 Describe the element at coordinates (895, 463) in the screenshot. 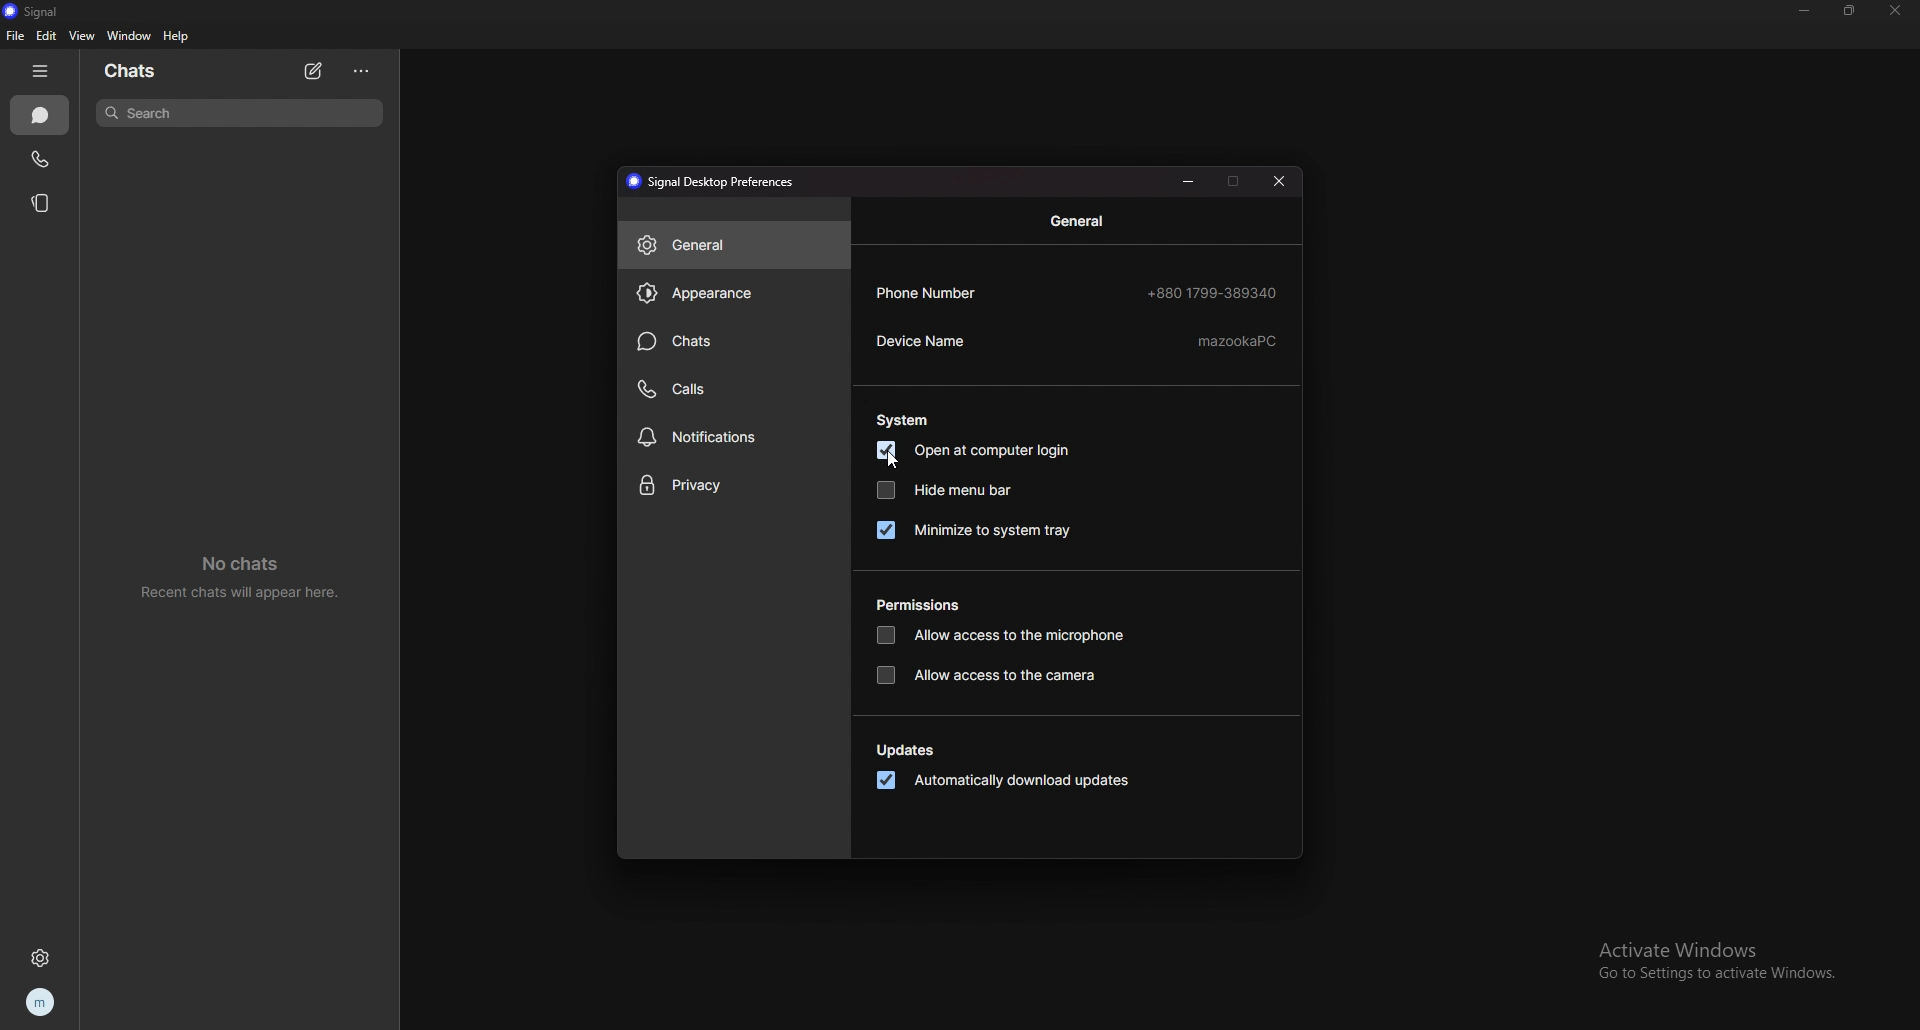

I see `cursor` at that location.